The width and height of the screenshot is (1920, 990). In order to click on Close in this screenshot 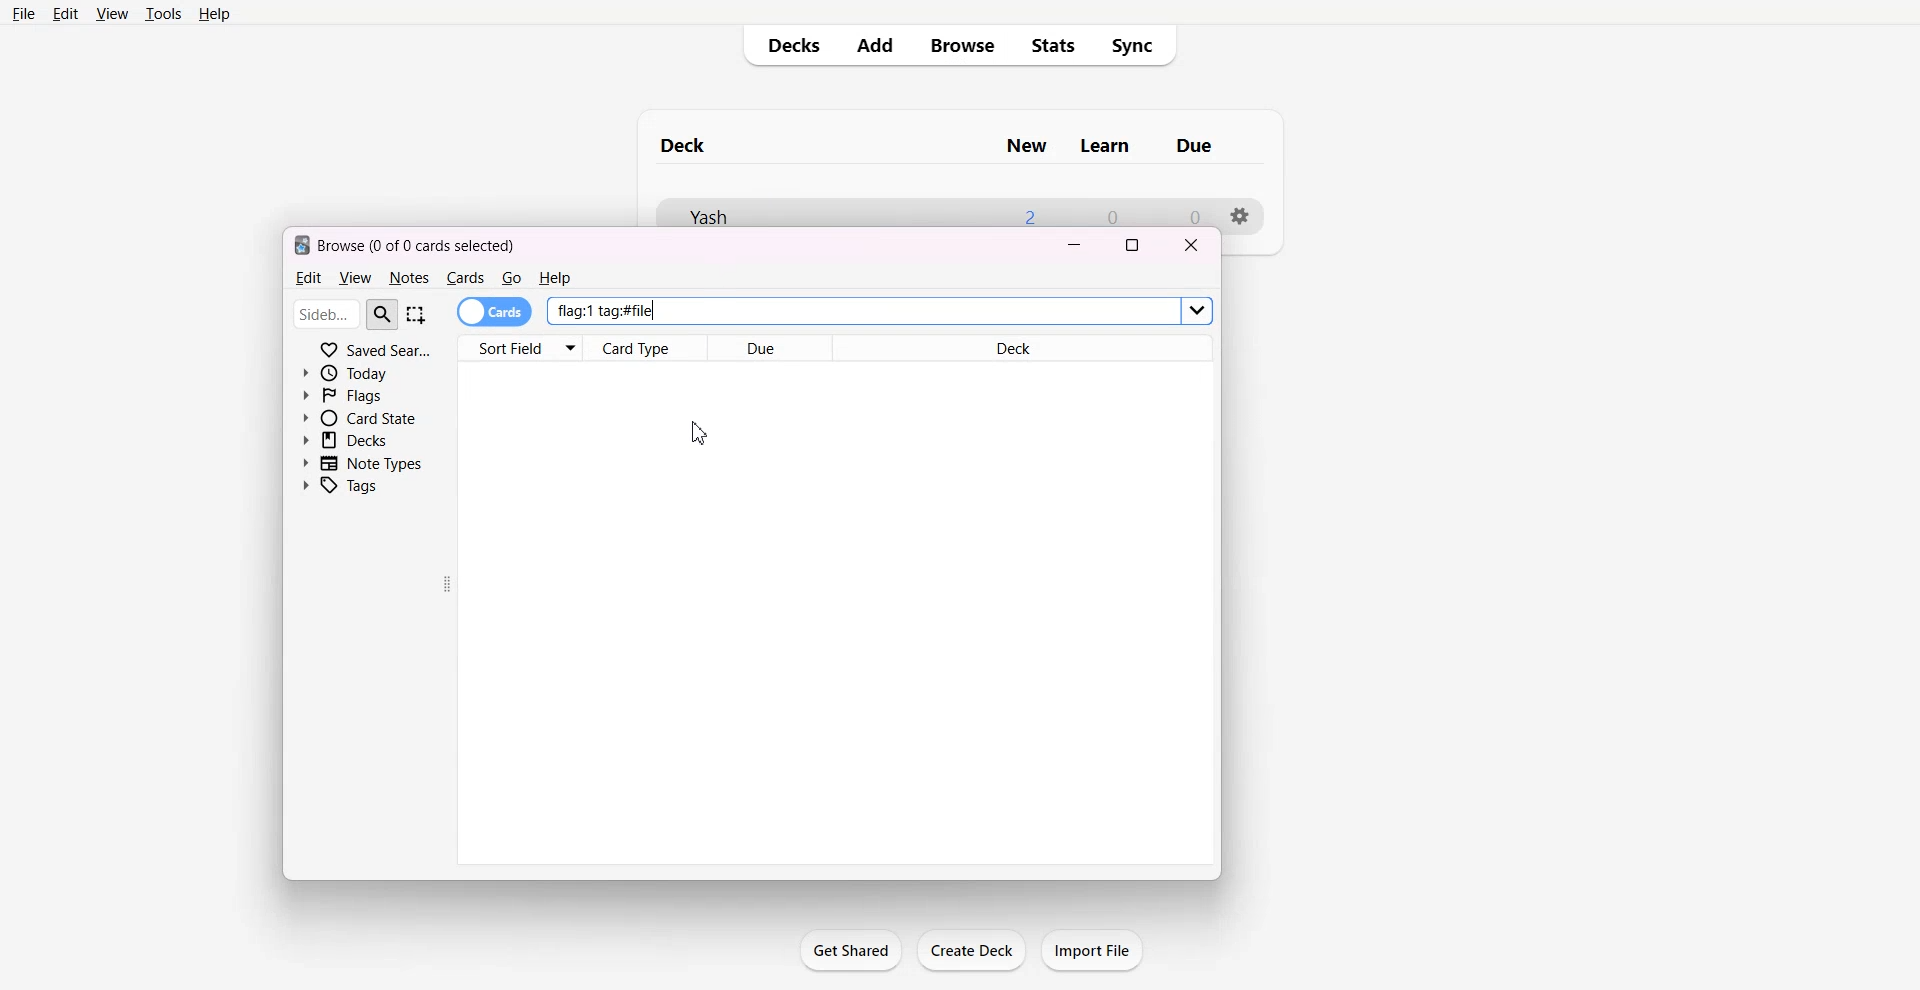, I will do `click(1191, 244)`.